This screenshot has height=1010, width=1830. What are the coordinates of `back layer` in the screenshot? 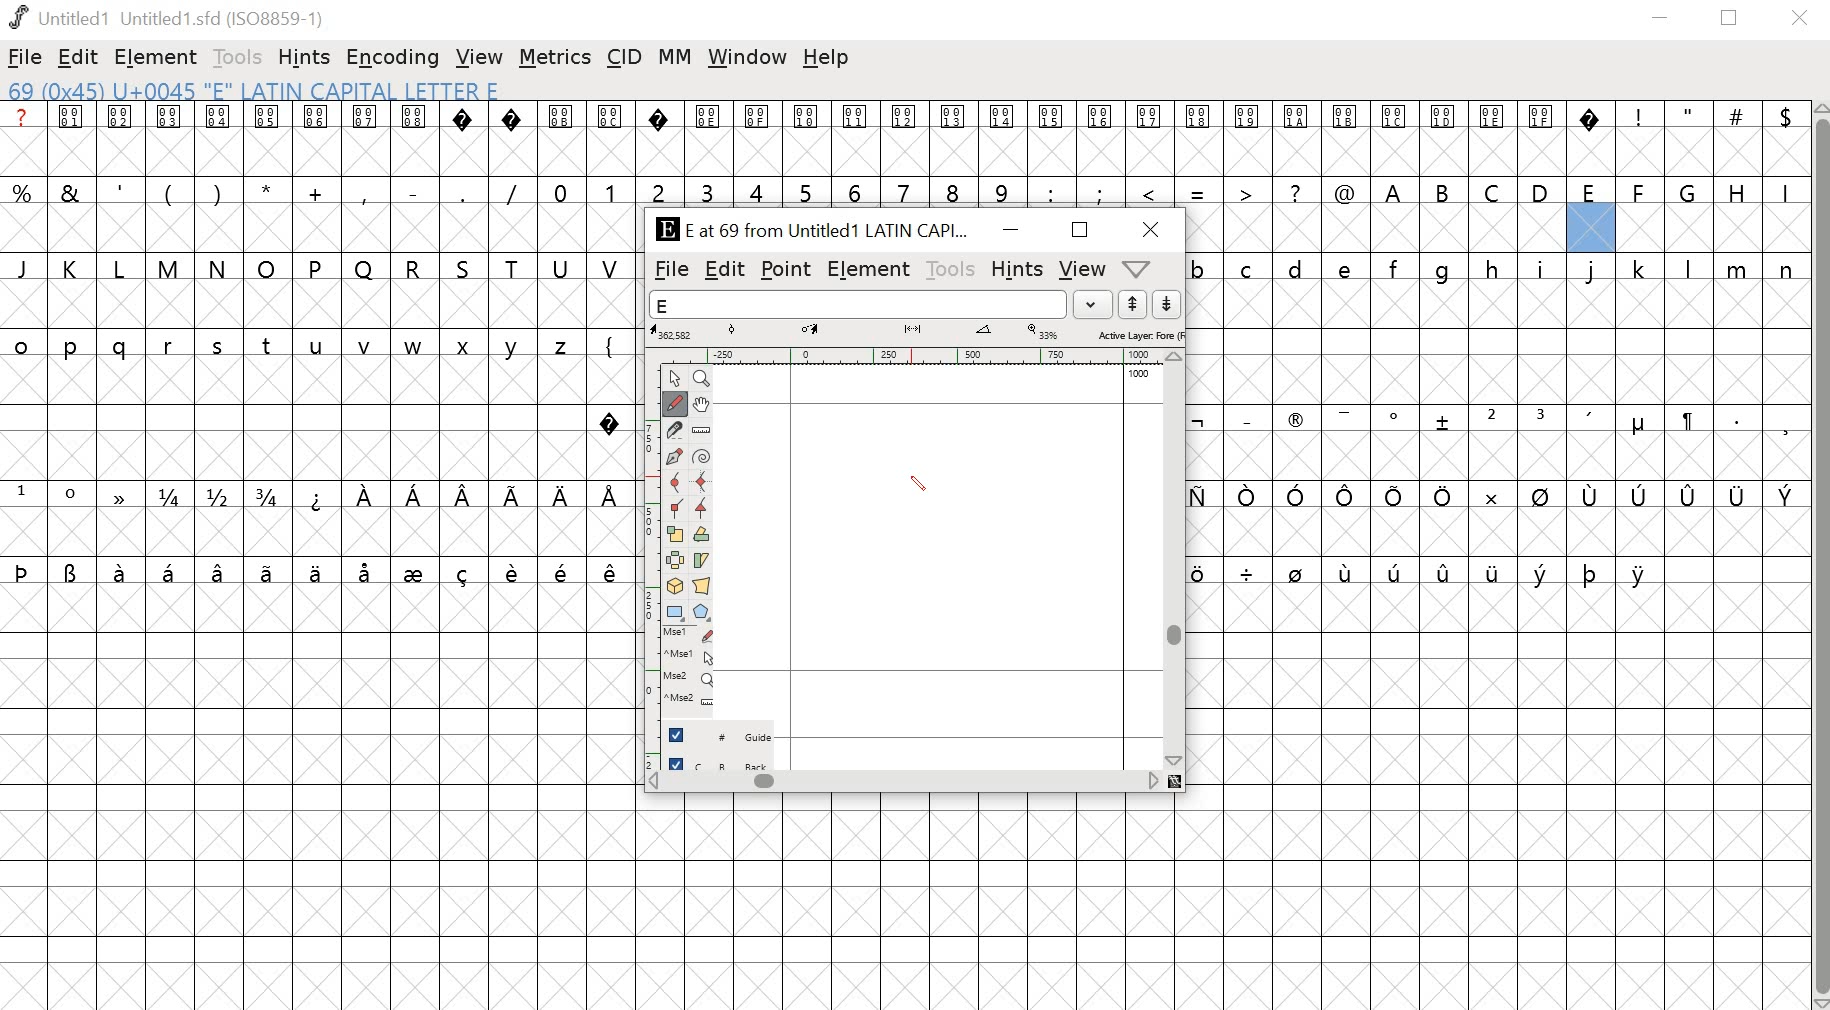 It's located at (719, 765).